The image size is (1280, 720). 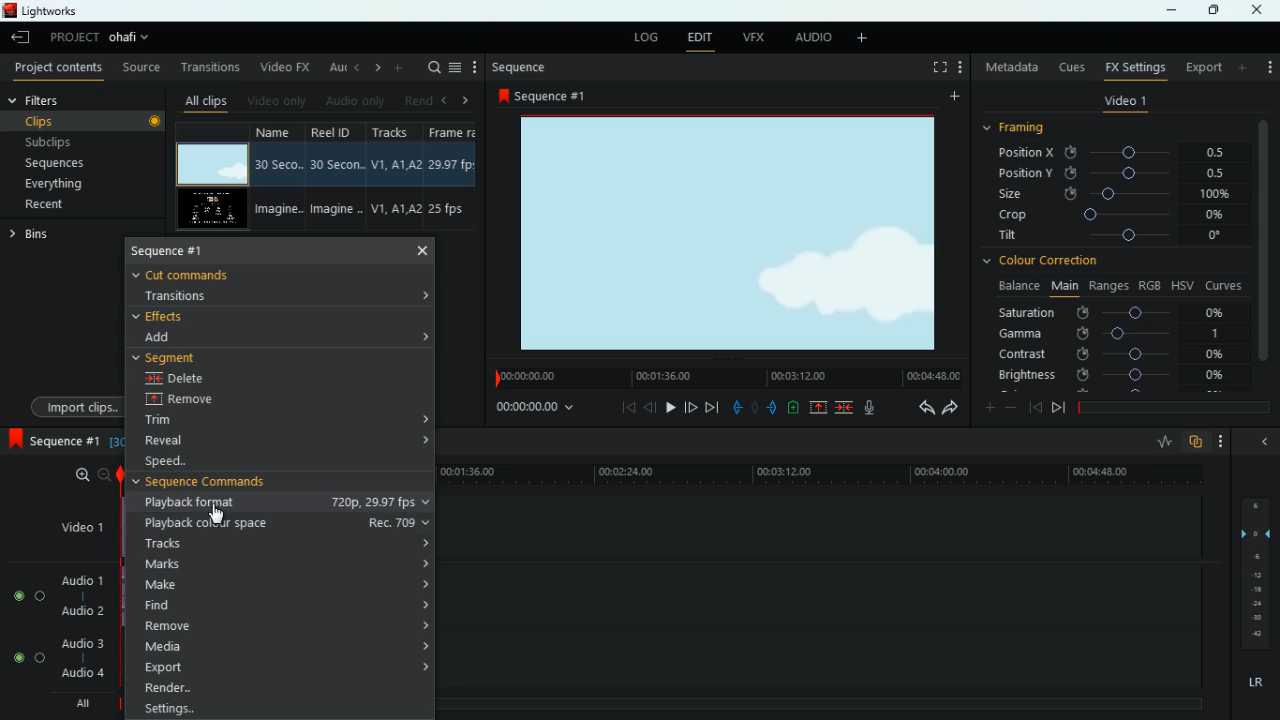 What do you see at coordinates (449, 178) in the screenshot?
I see `fps` at bounding box center [449, 178].